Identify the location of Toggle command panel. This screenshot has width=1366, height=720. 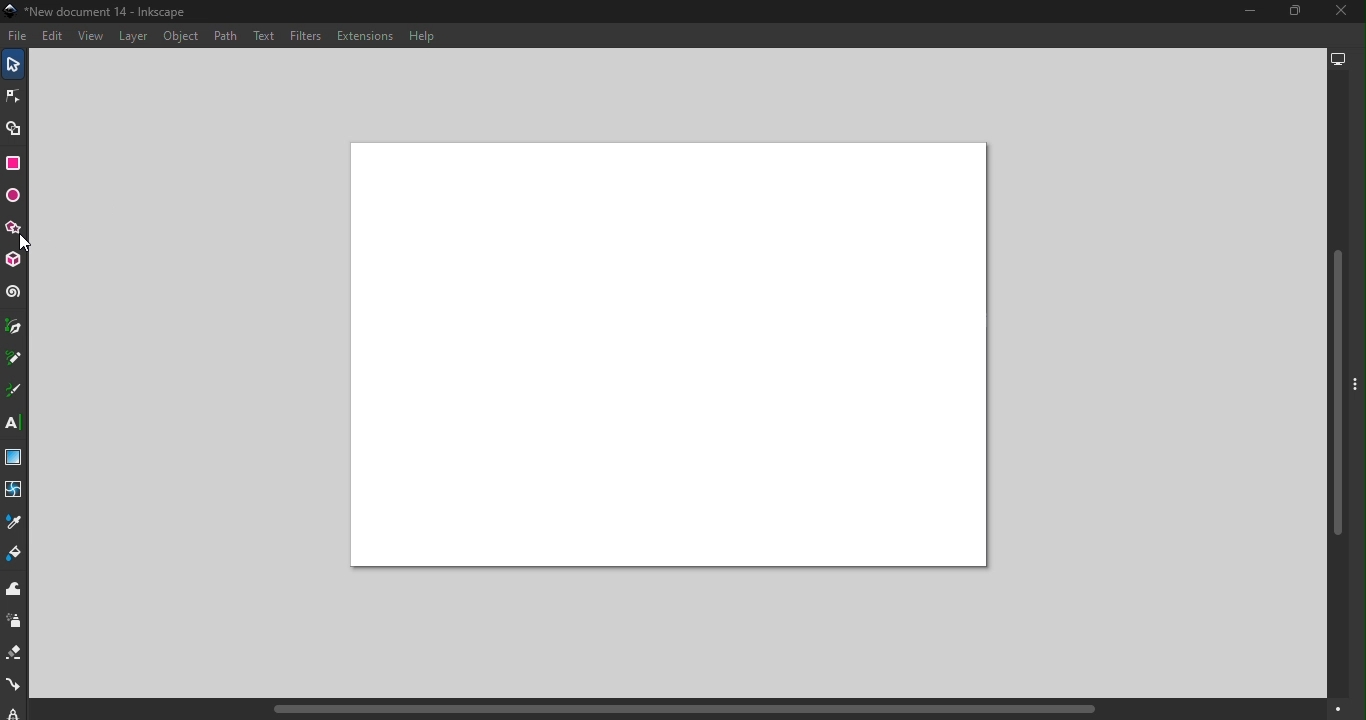
(1358, 395).